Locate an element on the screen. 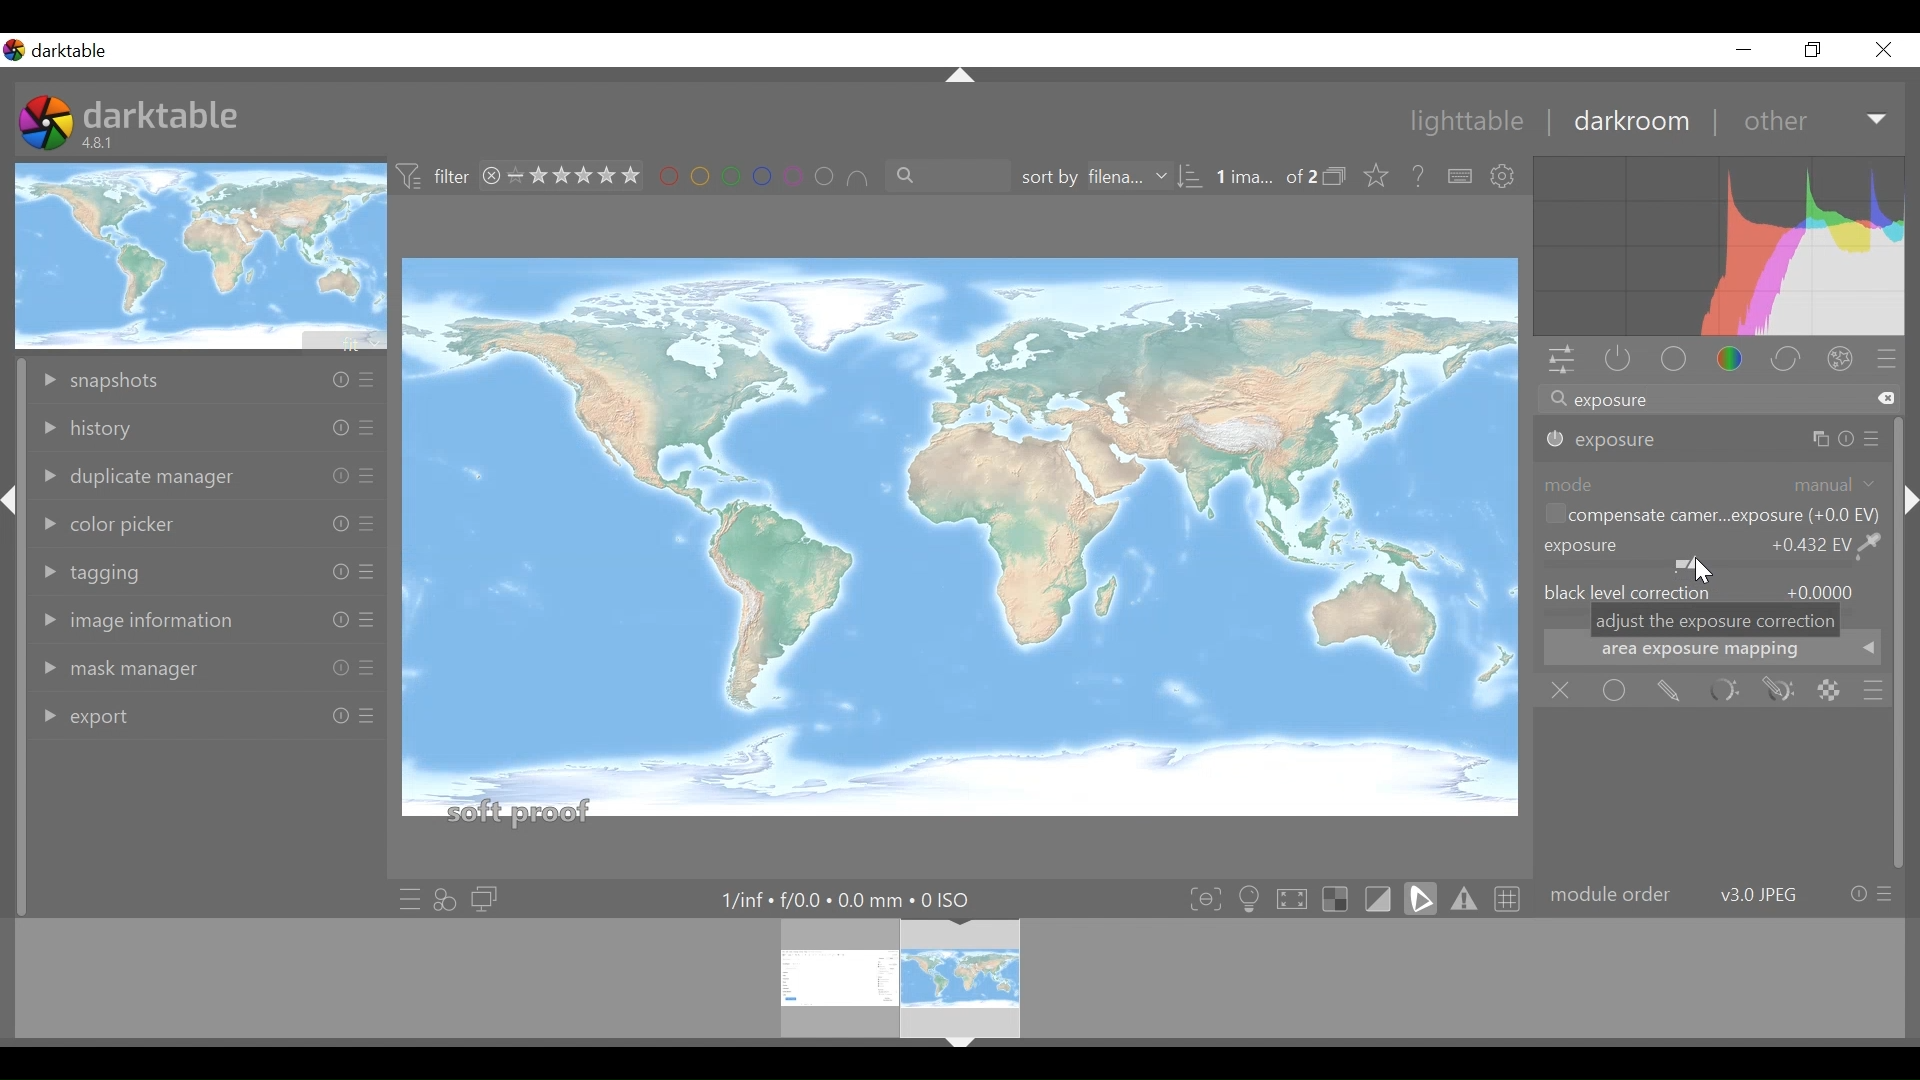 This screenshot has width=1920, height=1080. histogram is located at coordinates (1719, 249).